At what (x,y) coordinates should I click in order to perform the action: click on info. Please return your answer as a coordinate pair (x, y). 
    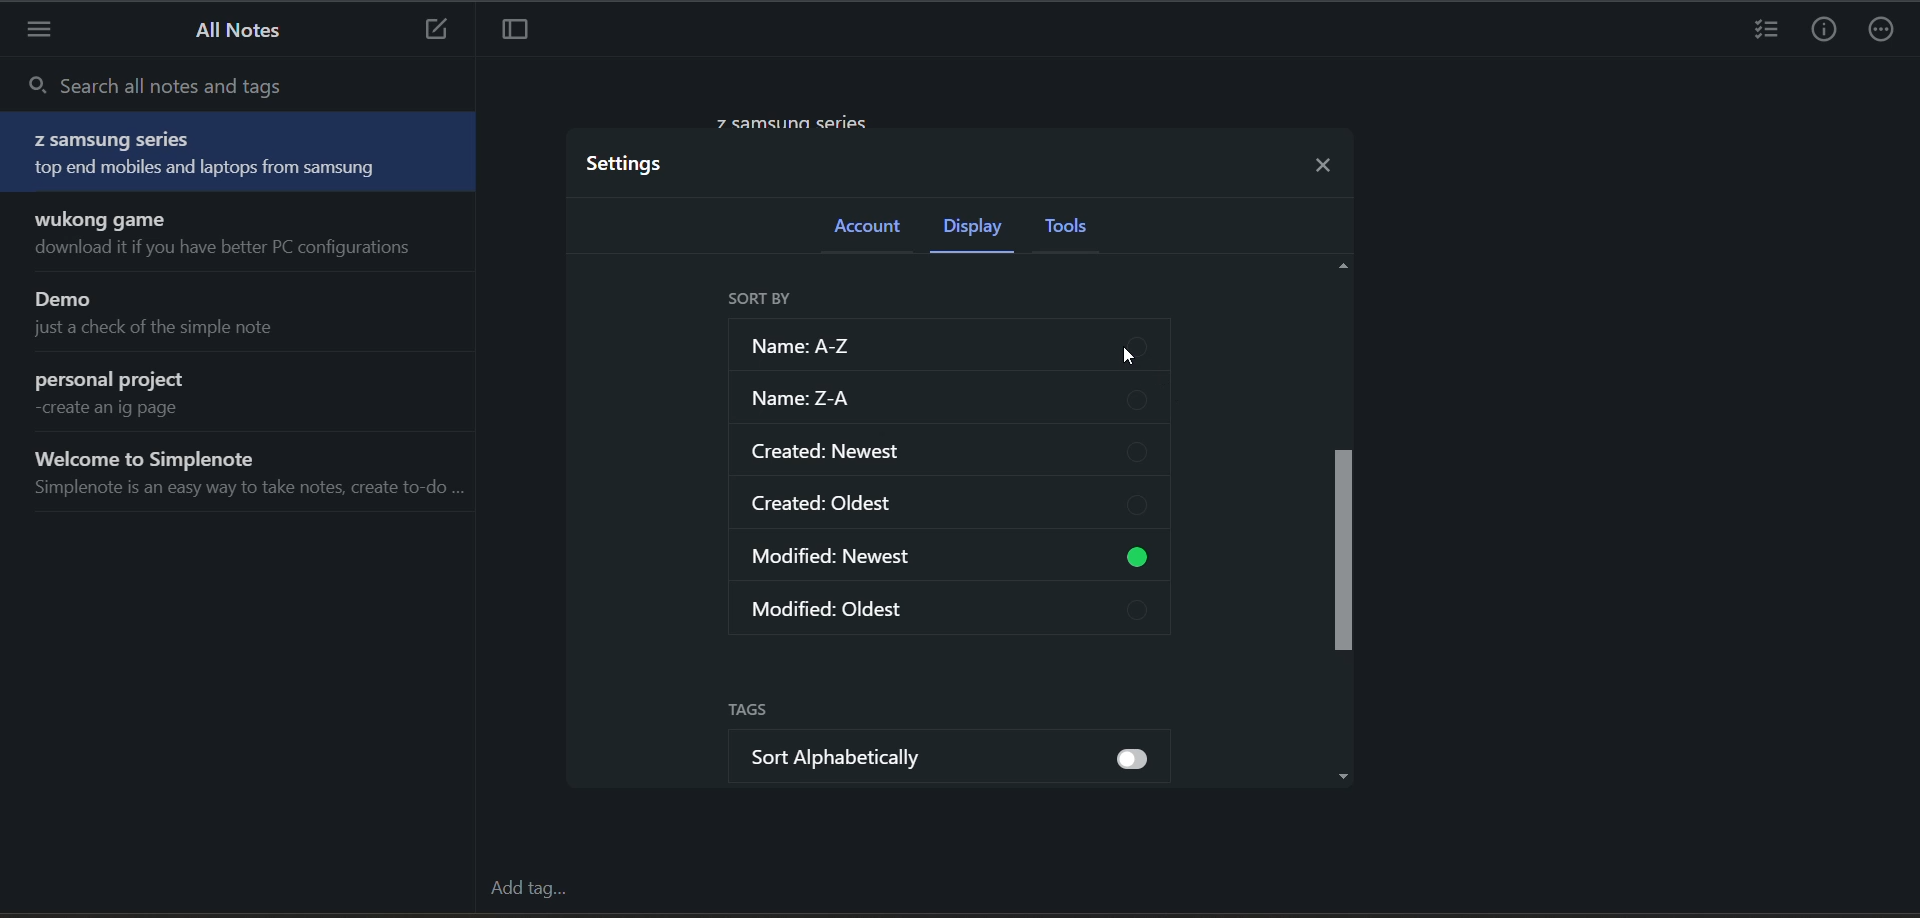
    Looking at the image, I should click on (1824, 30).